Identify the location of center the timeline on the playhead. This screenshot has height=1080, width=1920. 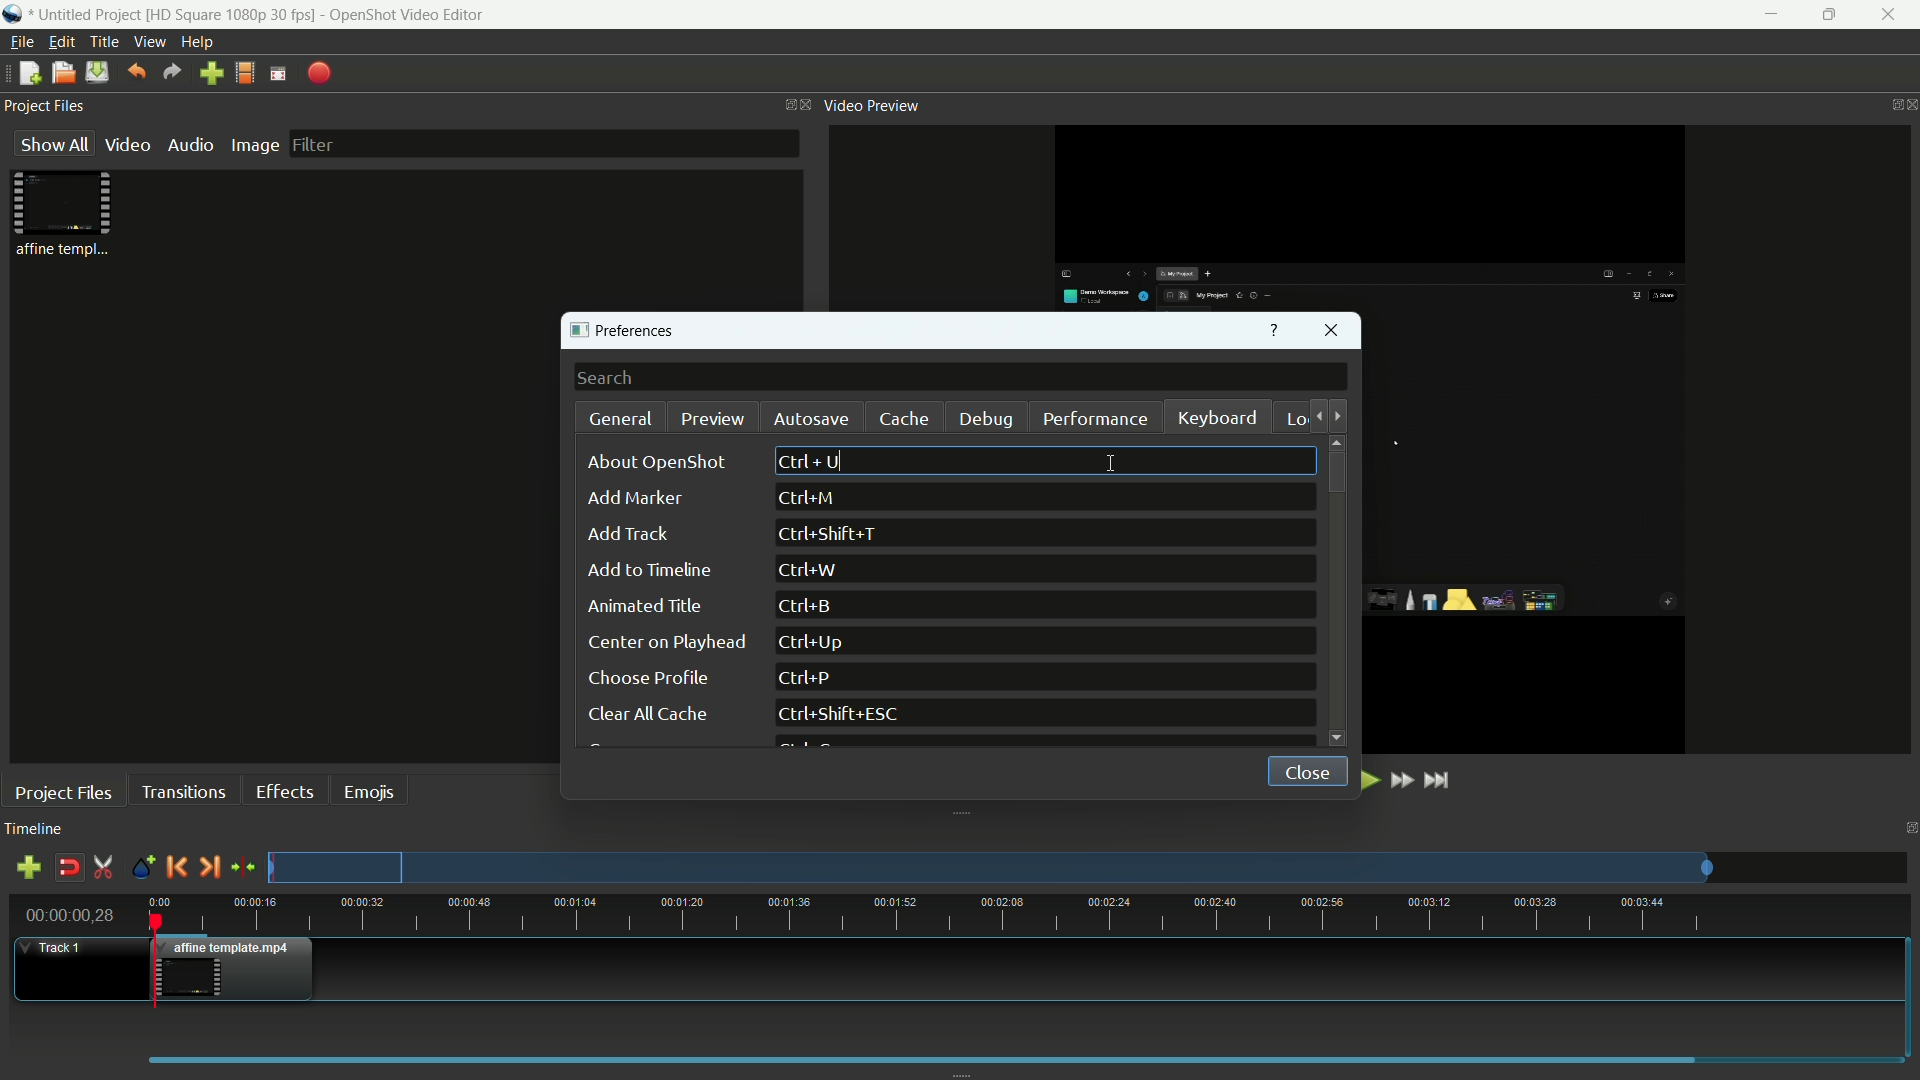
(243, 866).